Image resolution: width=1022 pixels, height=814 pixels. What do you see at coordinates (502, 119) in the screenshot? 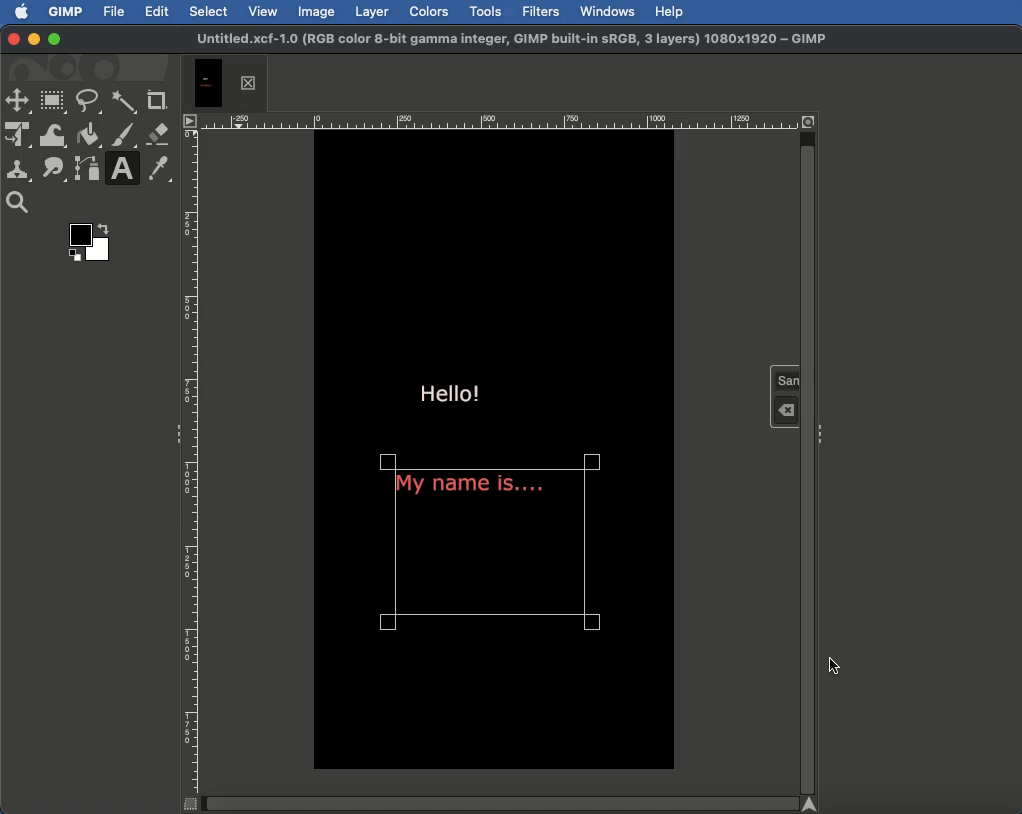
I see `Ruler` at bounding box center [502, 119].